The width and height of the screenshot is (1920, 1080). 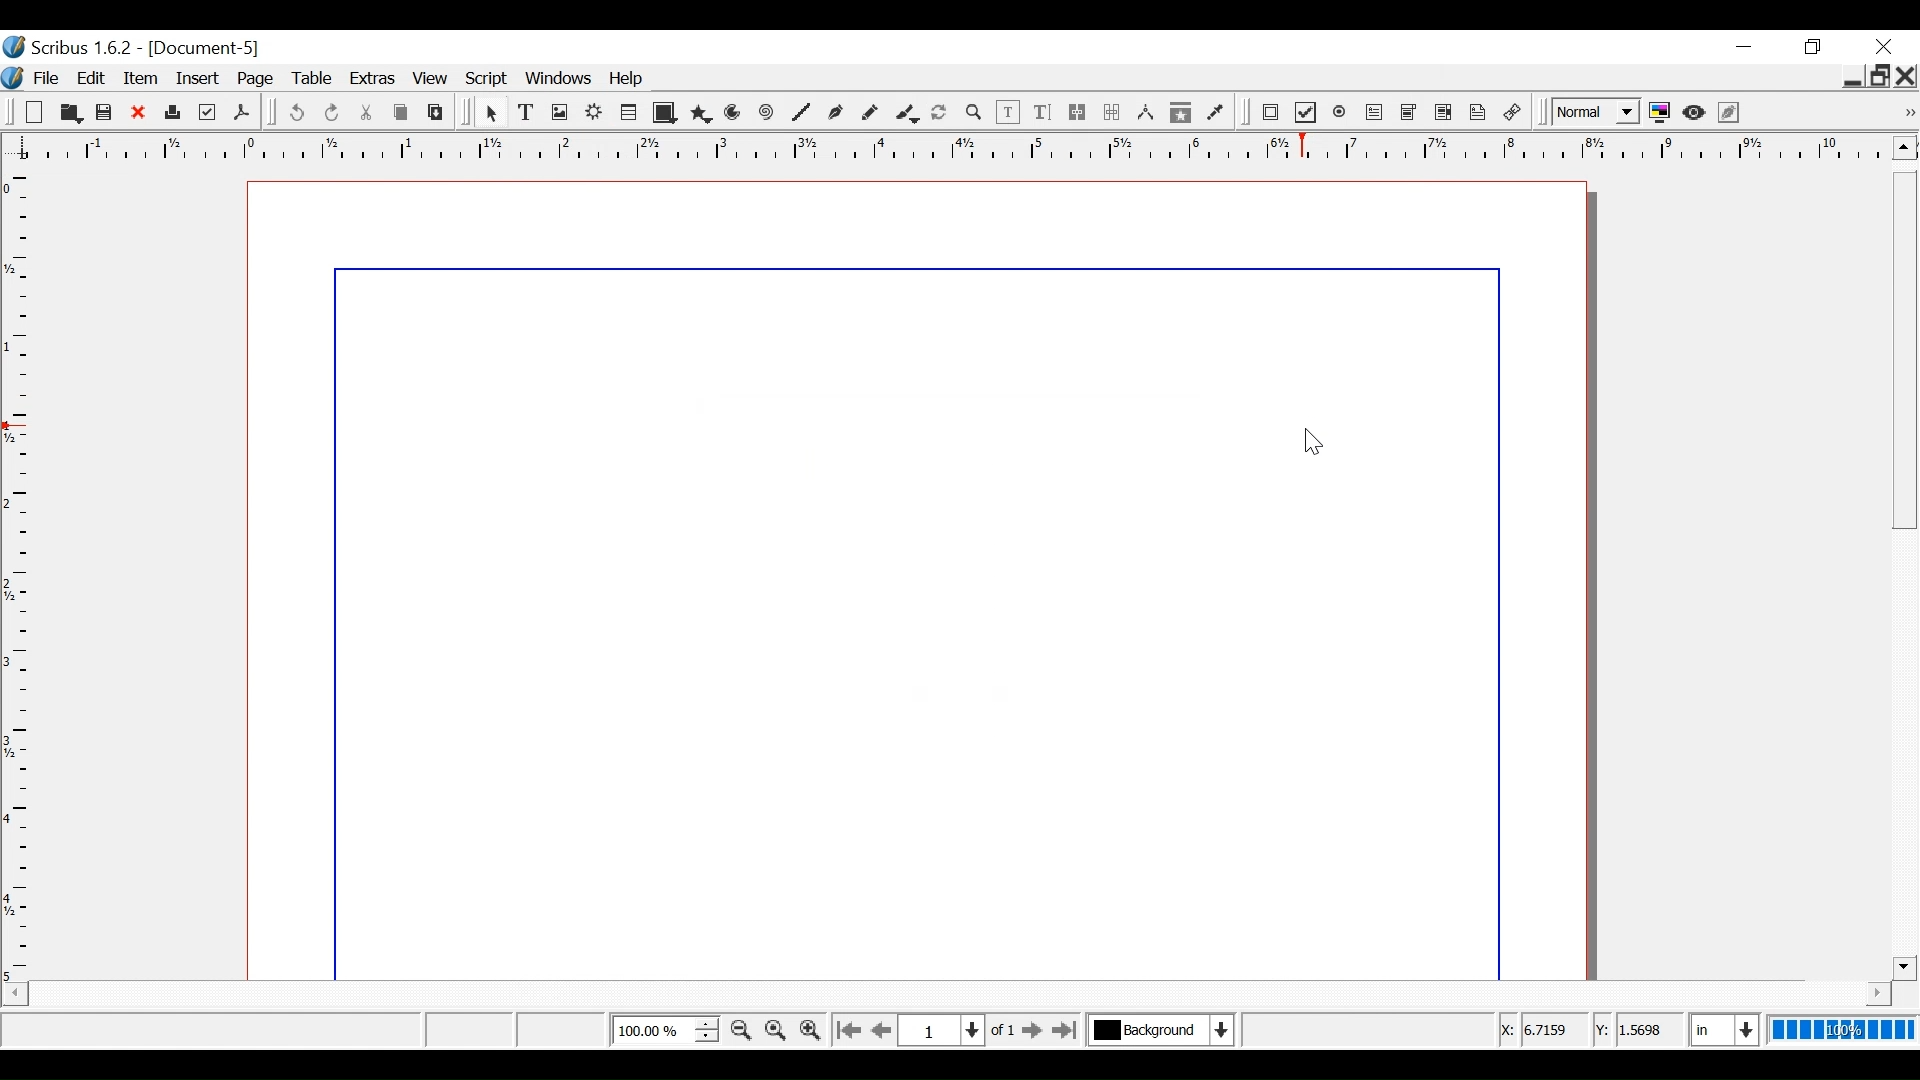 What do you see at coordinates (1216, 115) in the screenshot?
I see `Eye Dropper` at bounding box center [1216, 115].